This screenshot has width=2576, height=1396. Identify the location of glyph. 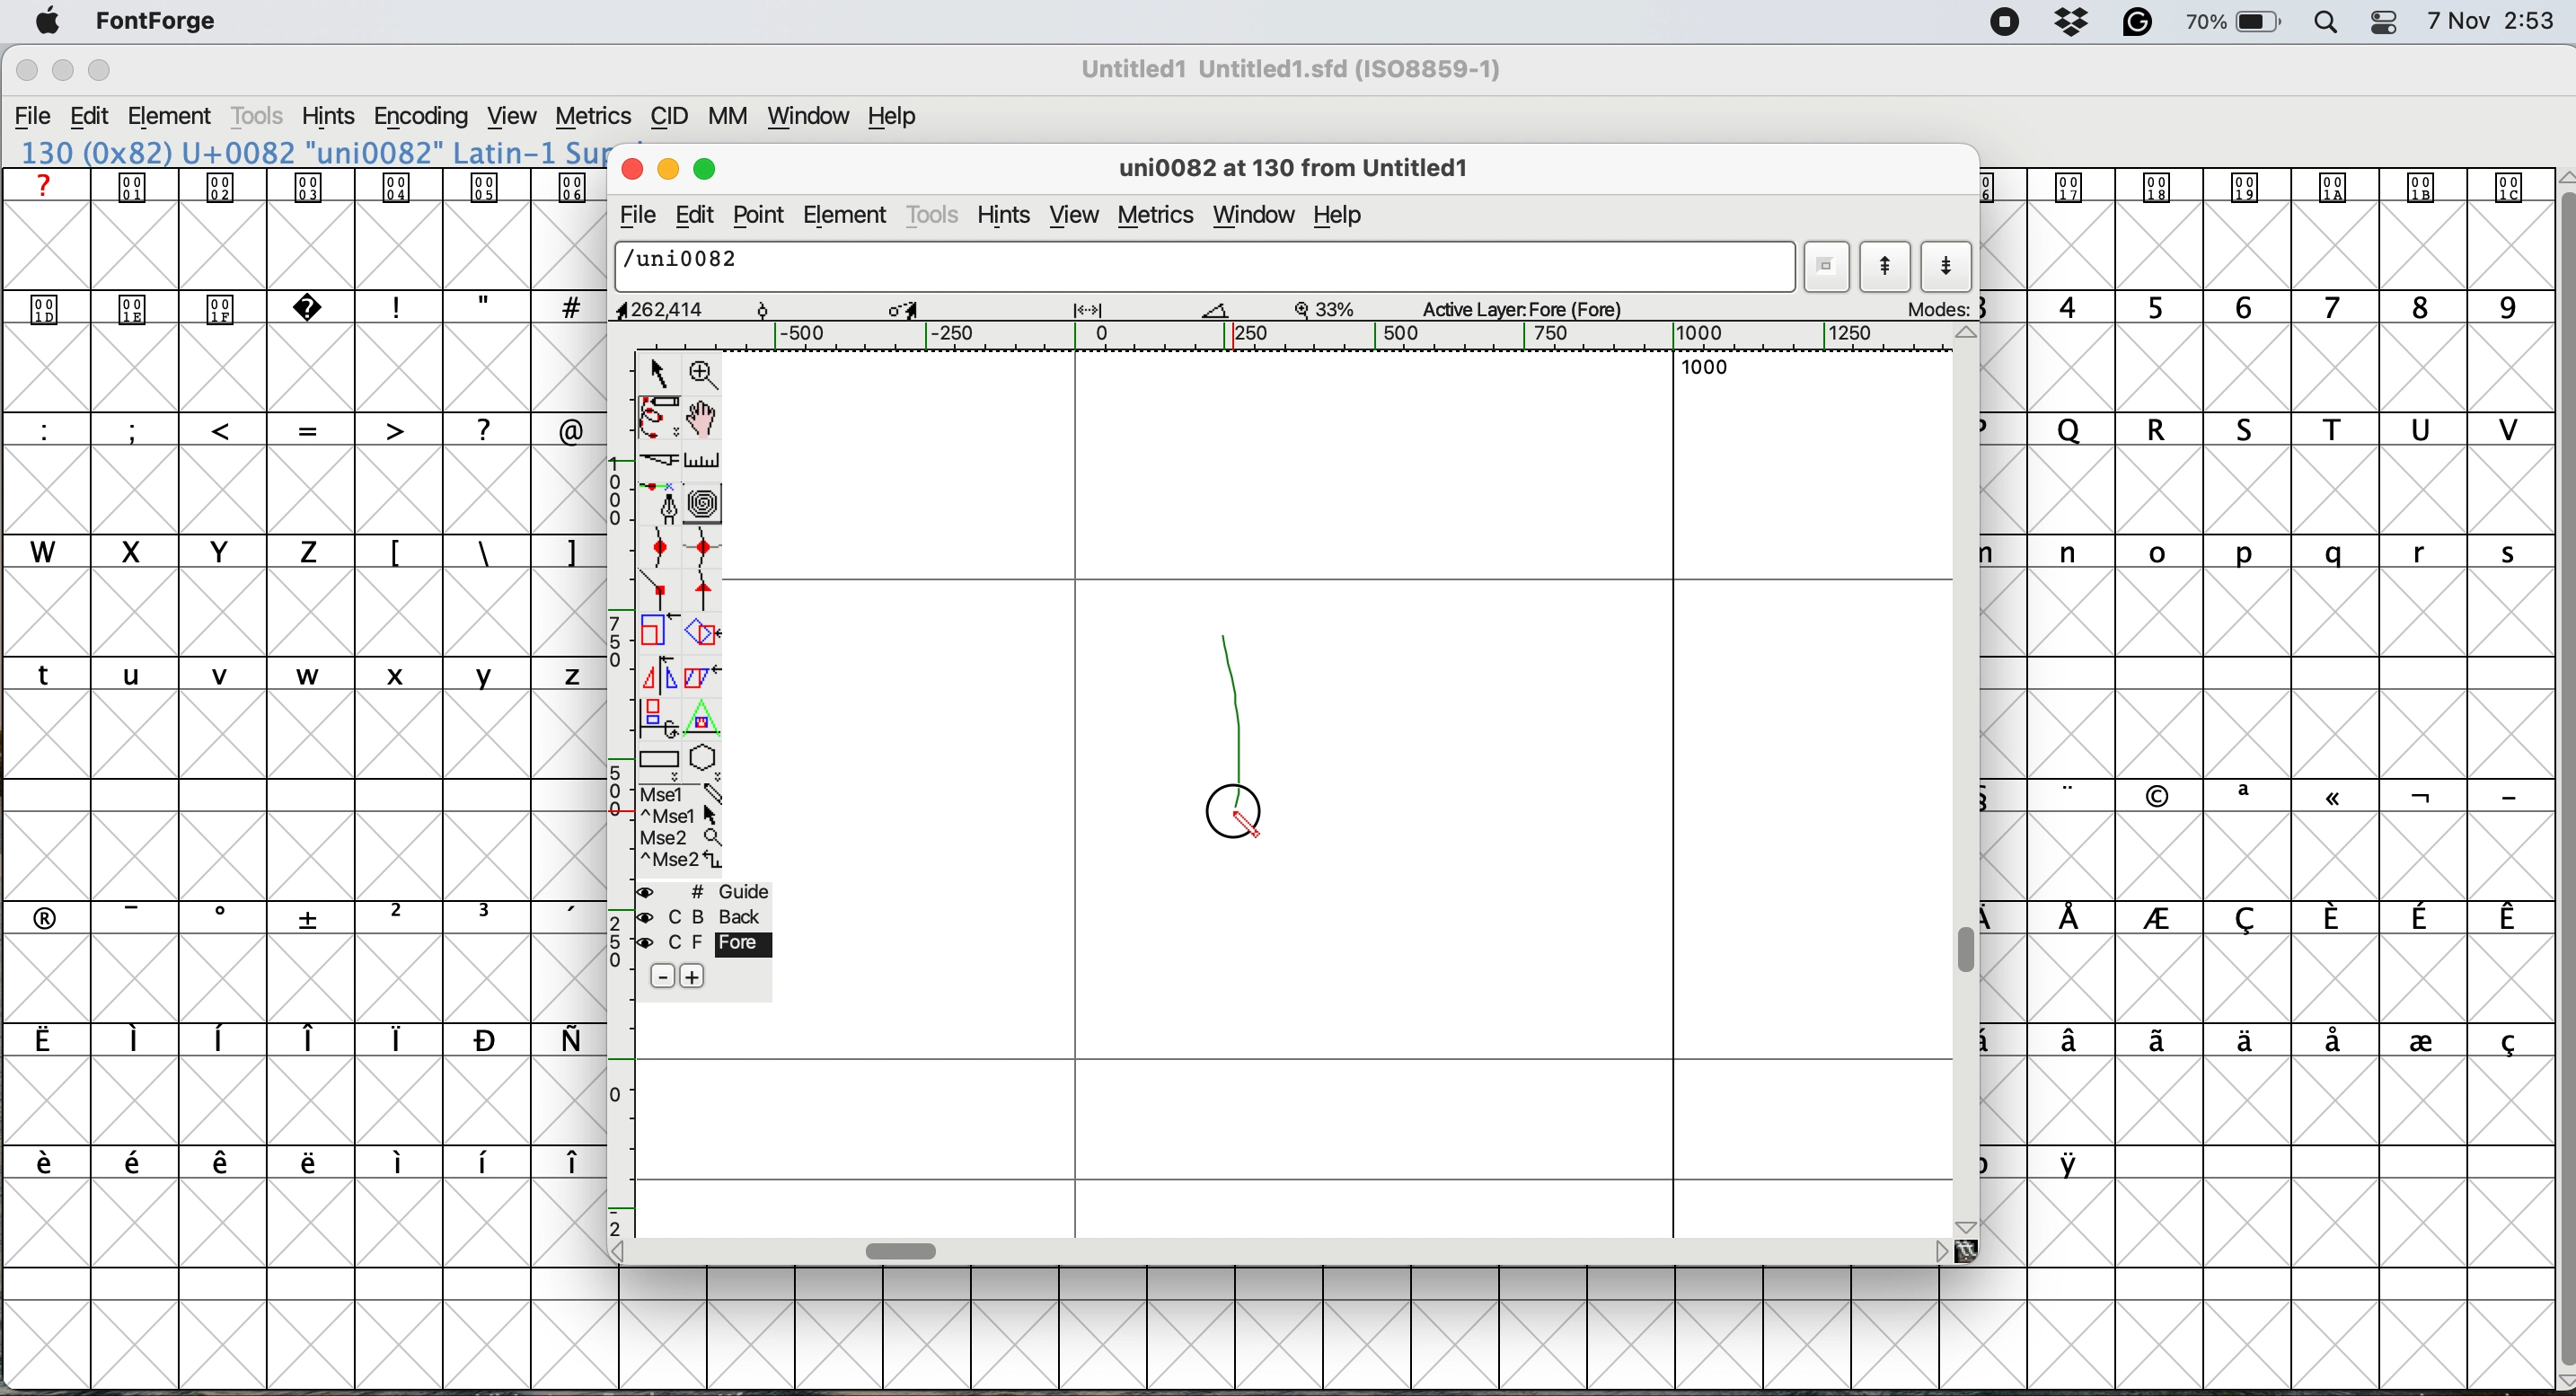
(1207, 268).